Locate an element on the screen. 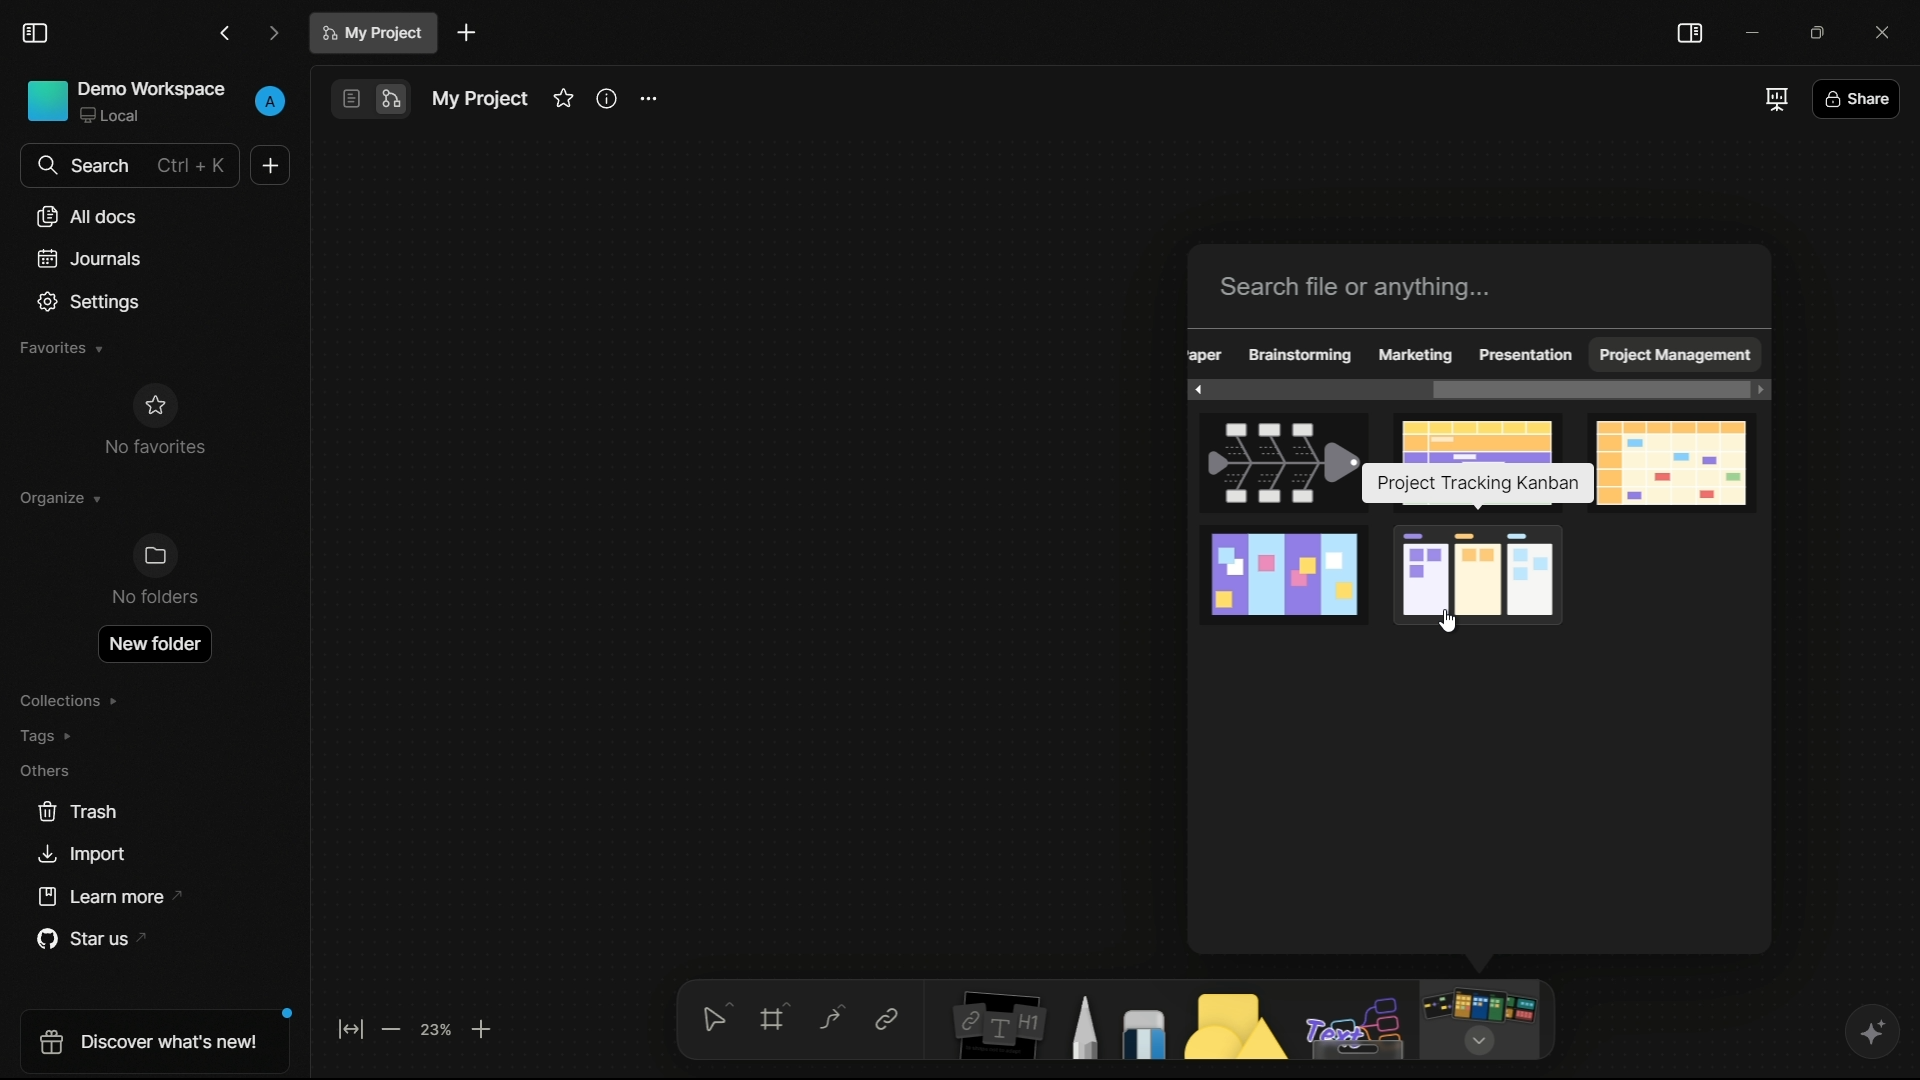  toggle sidebar is located at coordinates (36, 34).